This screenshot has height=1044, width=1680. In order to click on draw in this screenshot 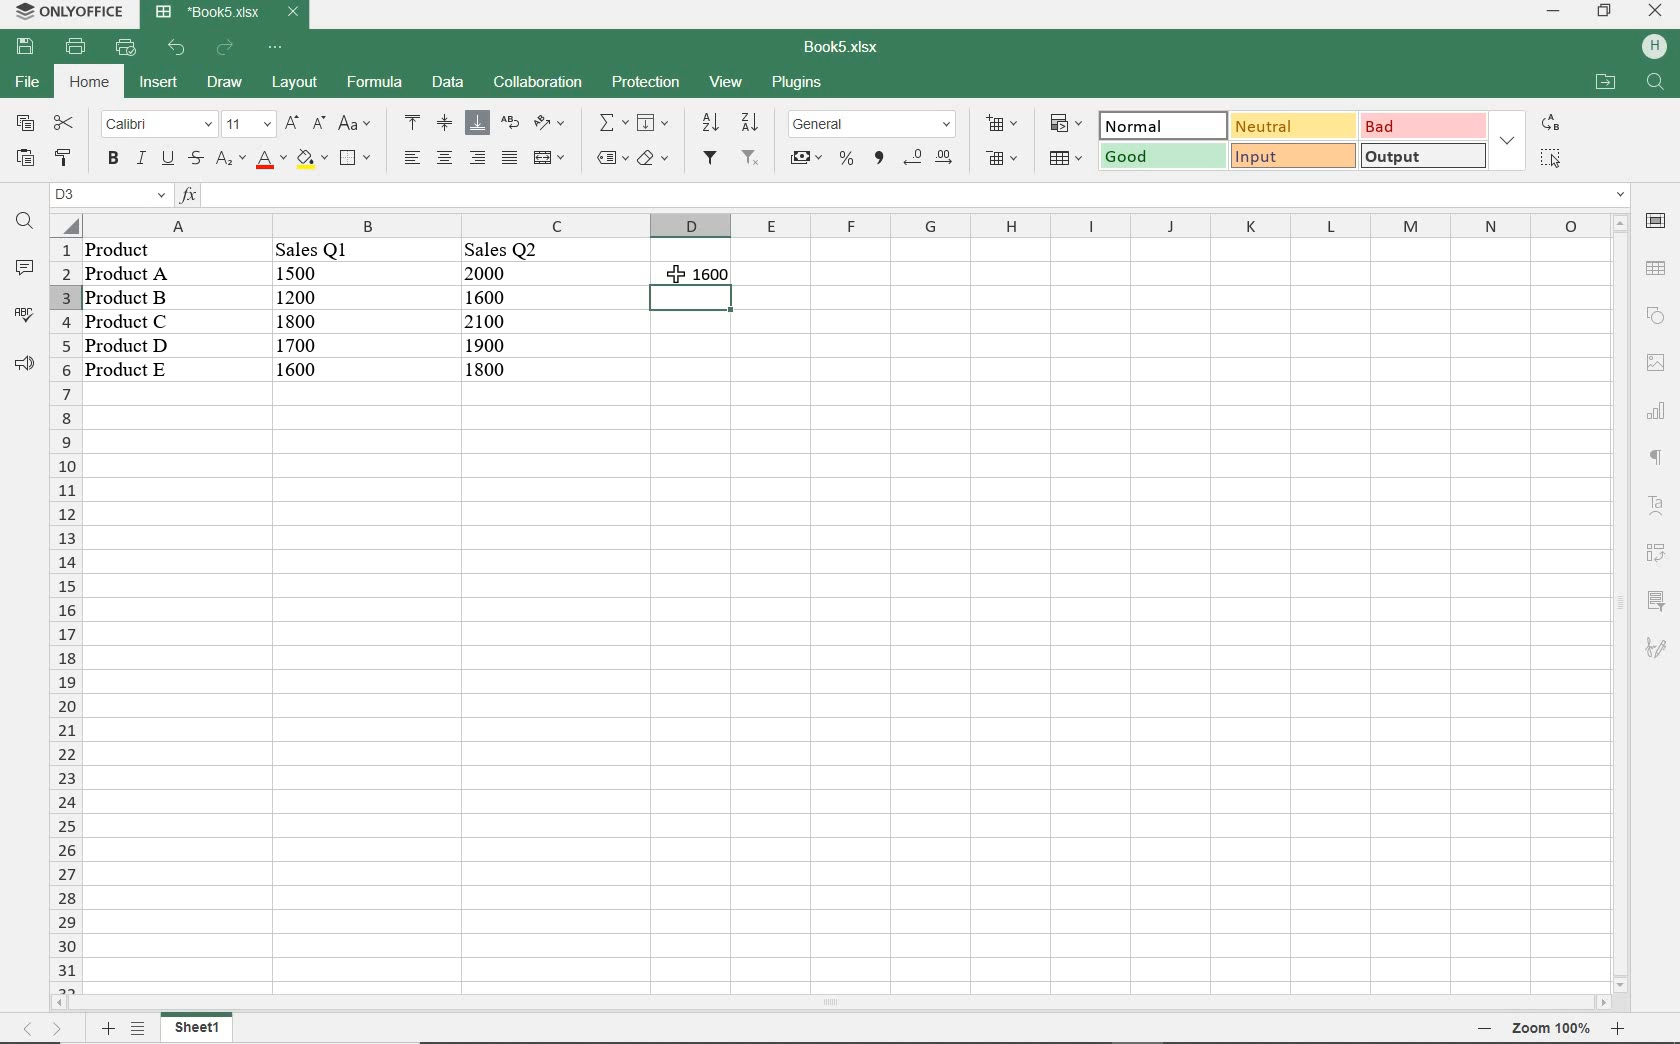, I will do `click(224, 82)`.